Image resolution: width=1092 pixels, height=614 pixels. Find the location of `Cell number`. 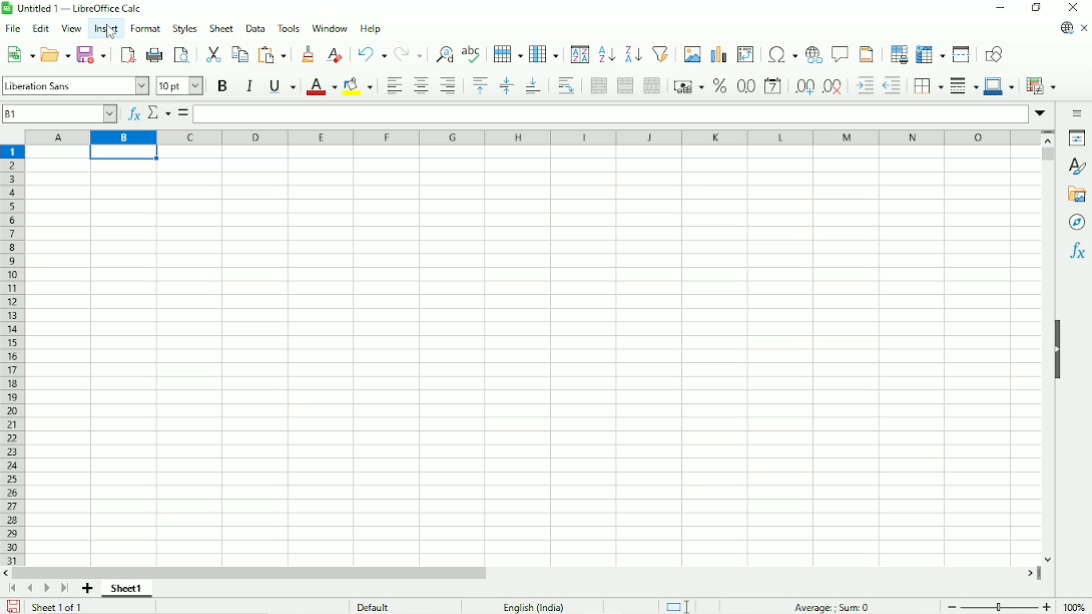

Cell number is located at coordinates (61, 114).